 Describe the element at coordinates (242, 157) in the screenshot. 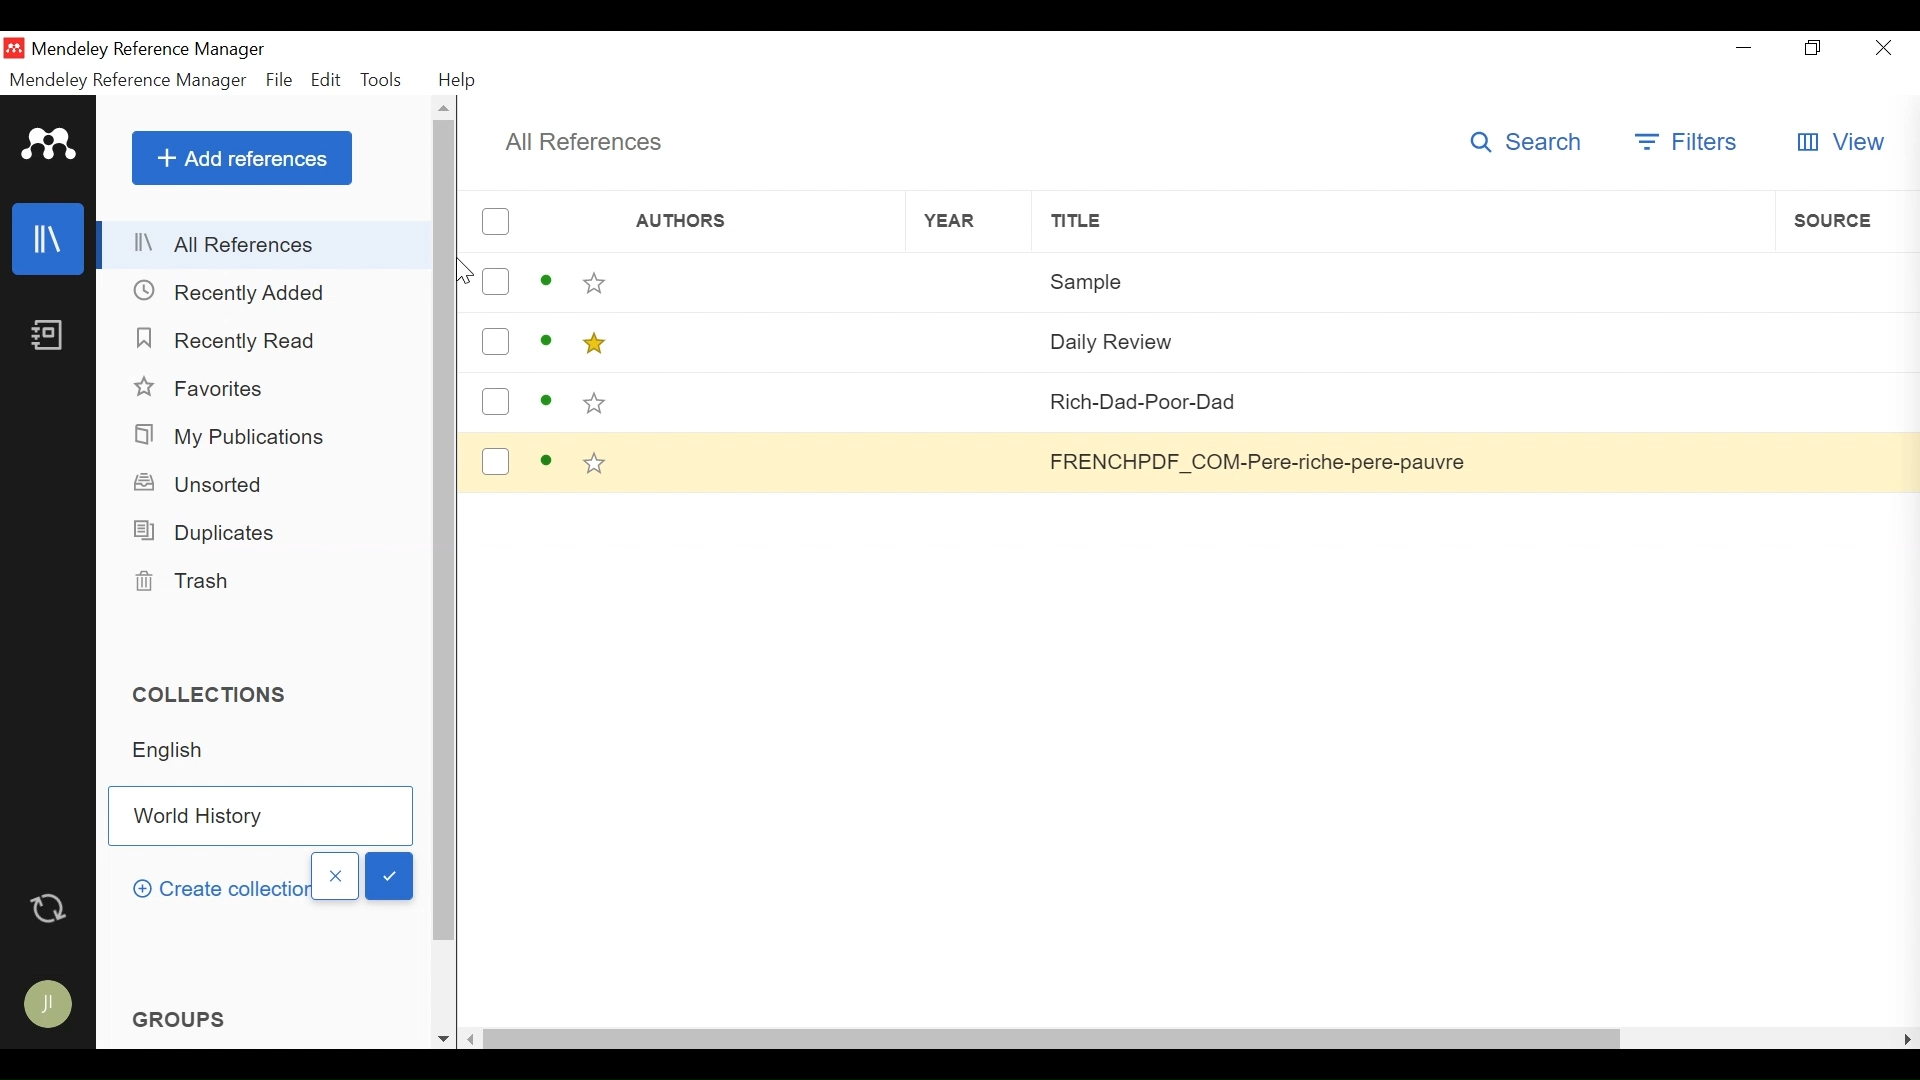

I see `Add References` at that location.